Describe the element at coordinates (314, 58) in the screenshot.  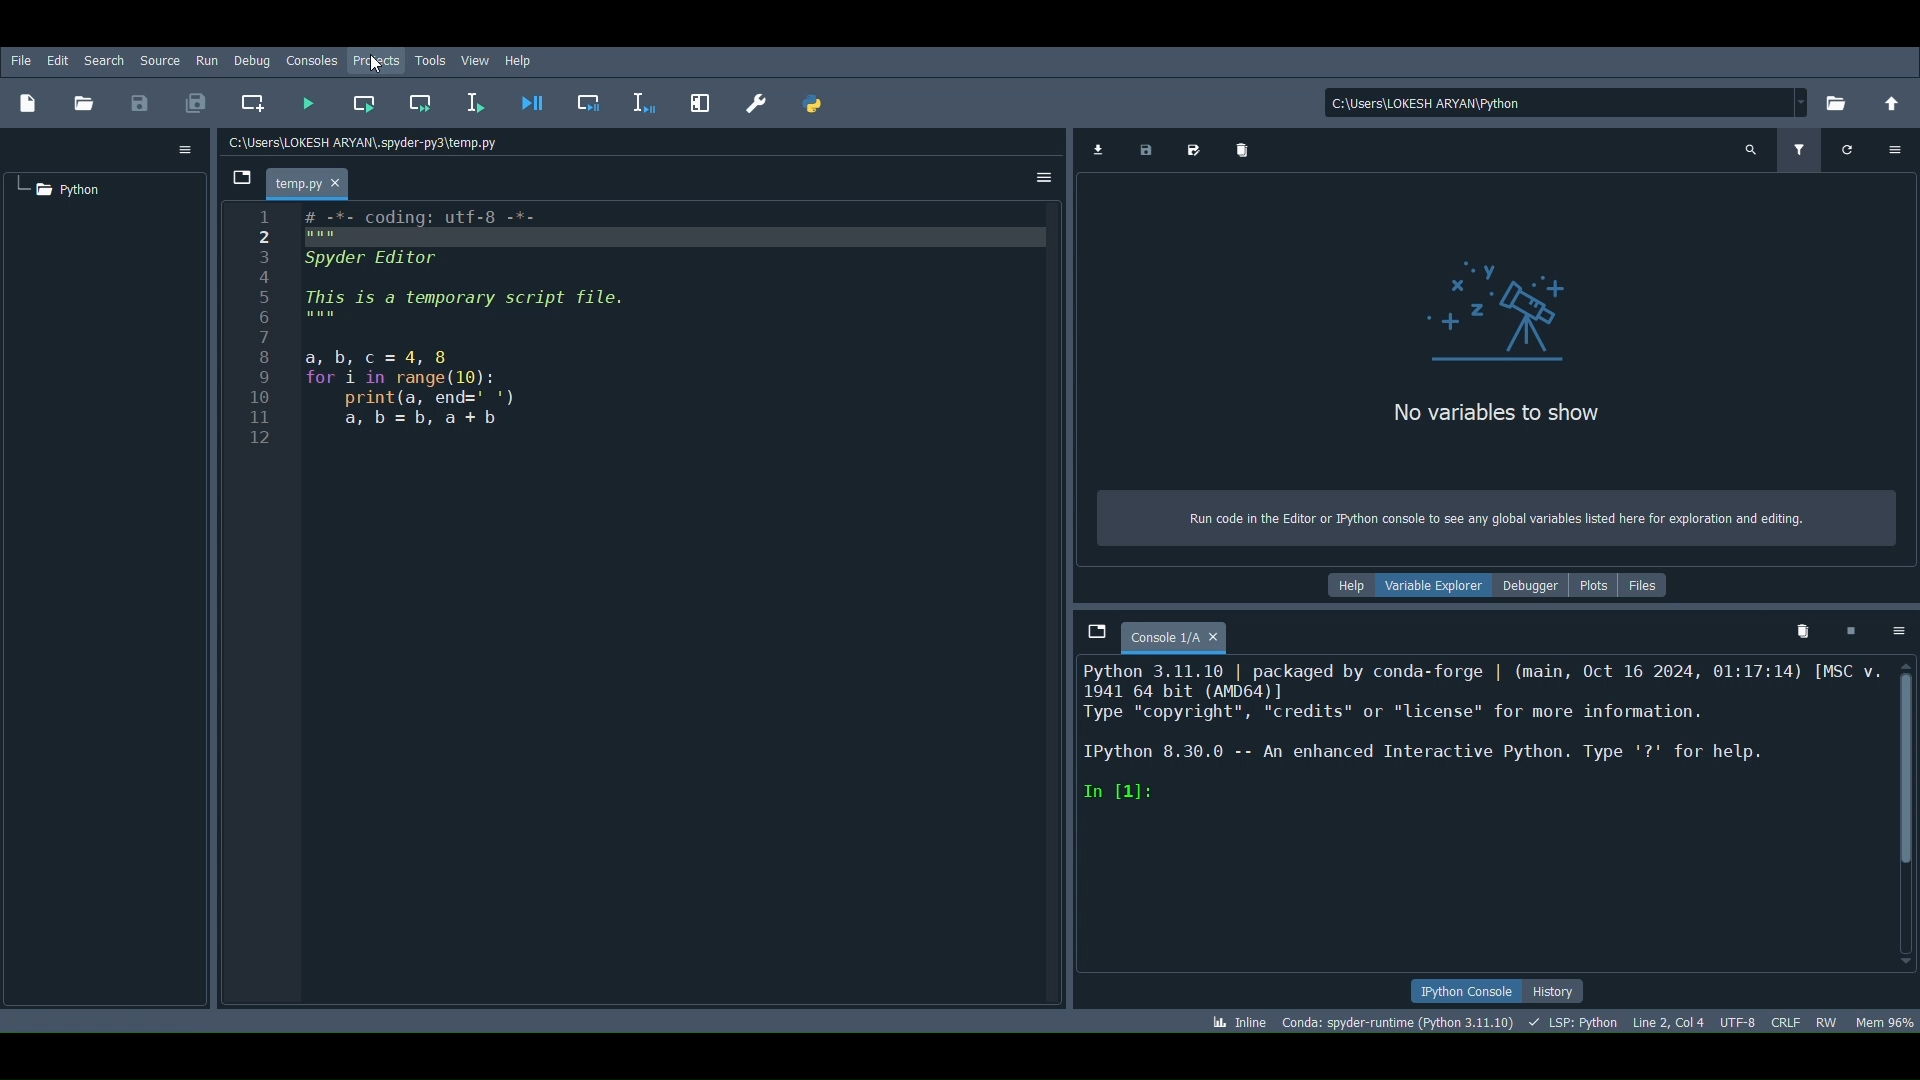
I see `Consoles` at that location.